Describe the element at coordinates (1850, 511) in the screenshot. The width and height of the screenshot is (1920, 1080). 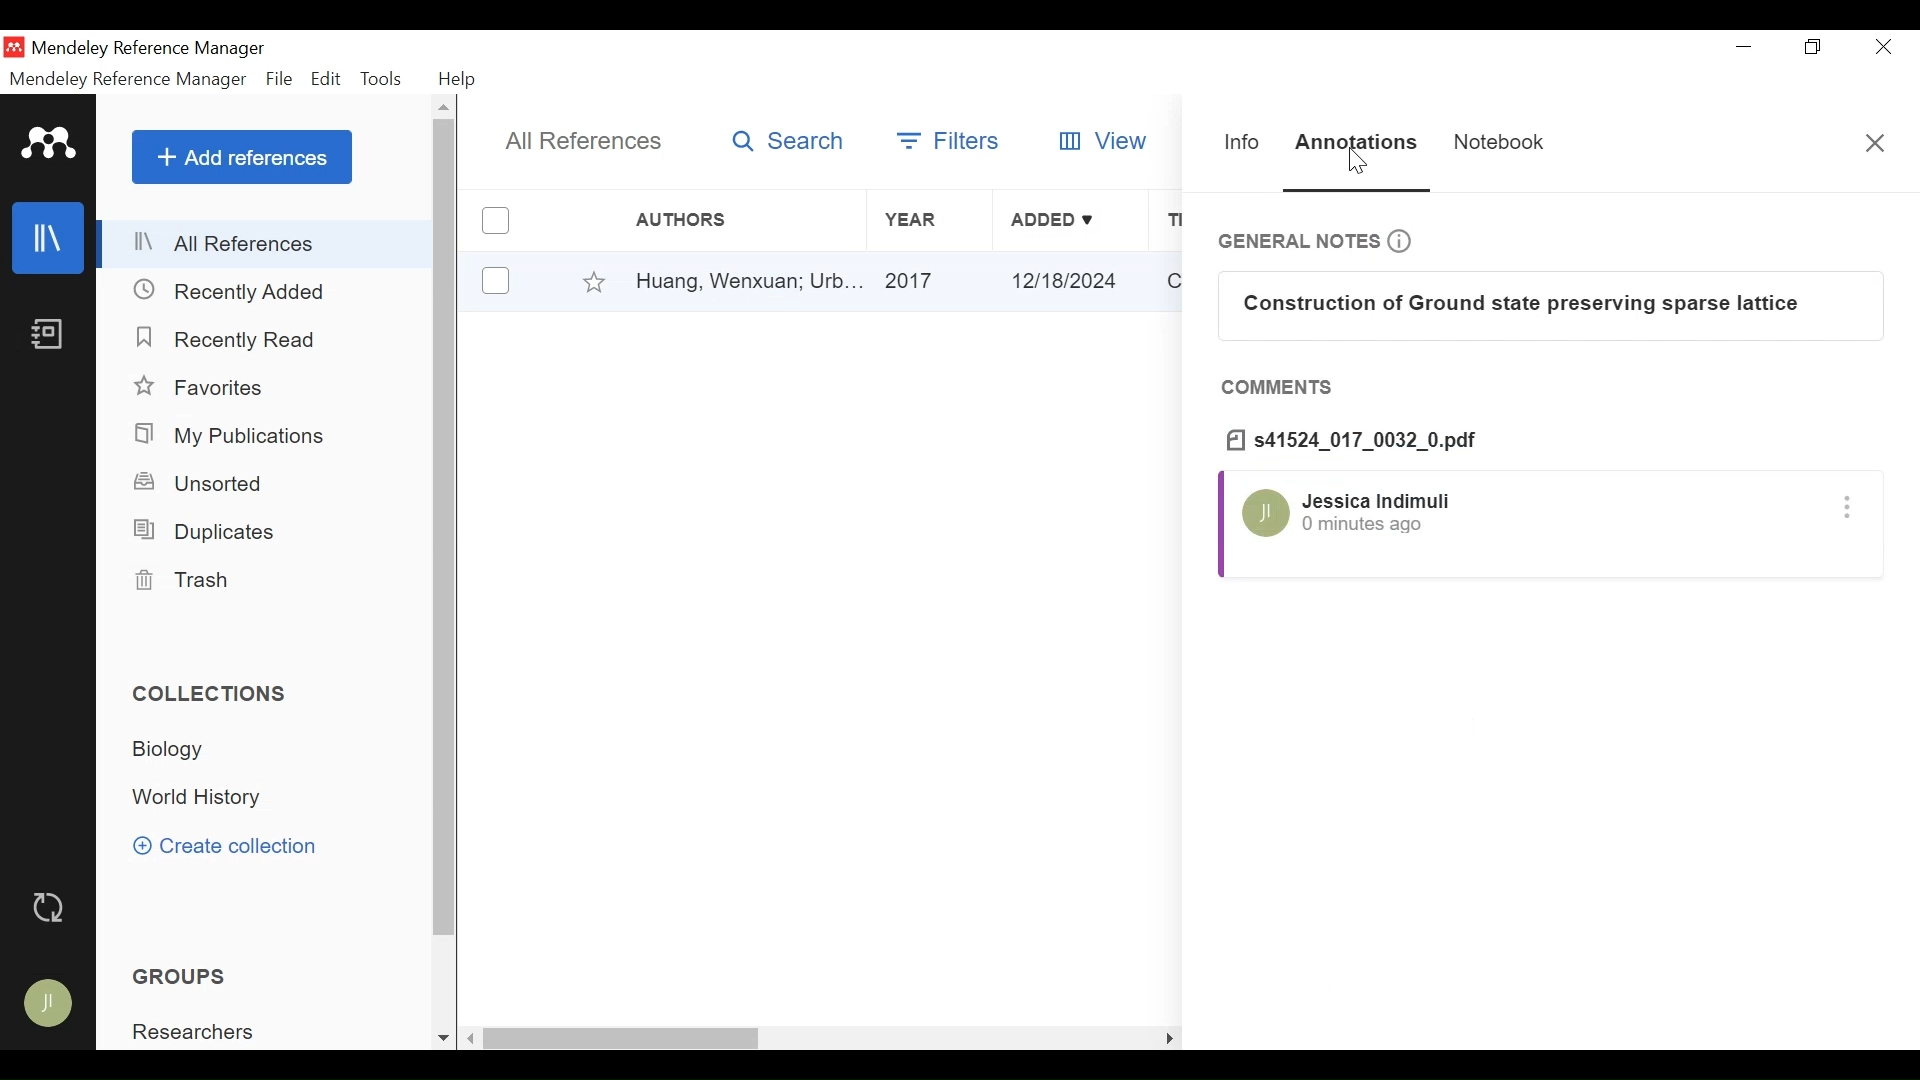
I see `more` at that location.